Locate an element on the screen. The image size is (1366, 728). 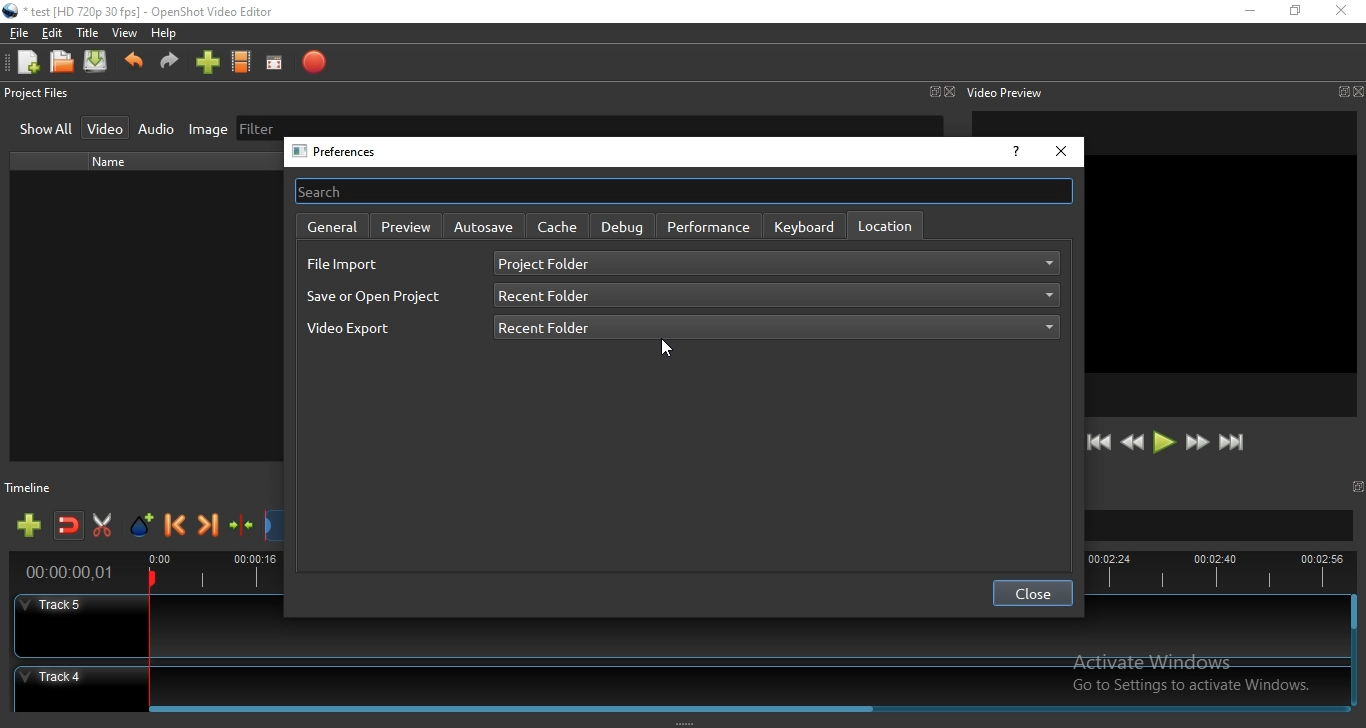
Full screen  is located at coordinates (278, 63).